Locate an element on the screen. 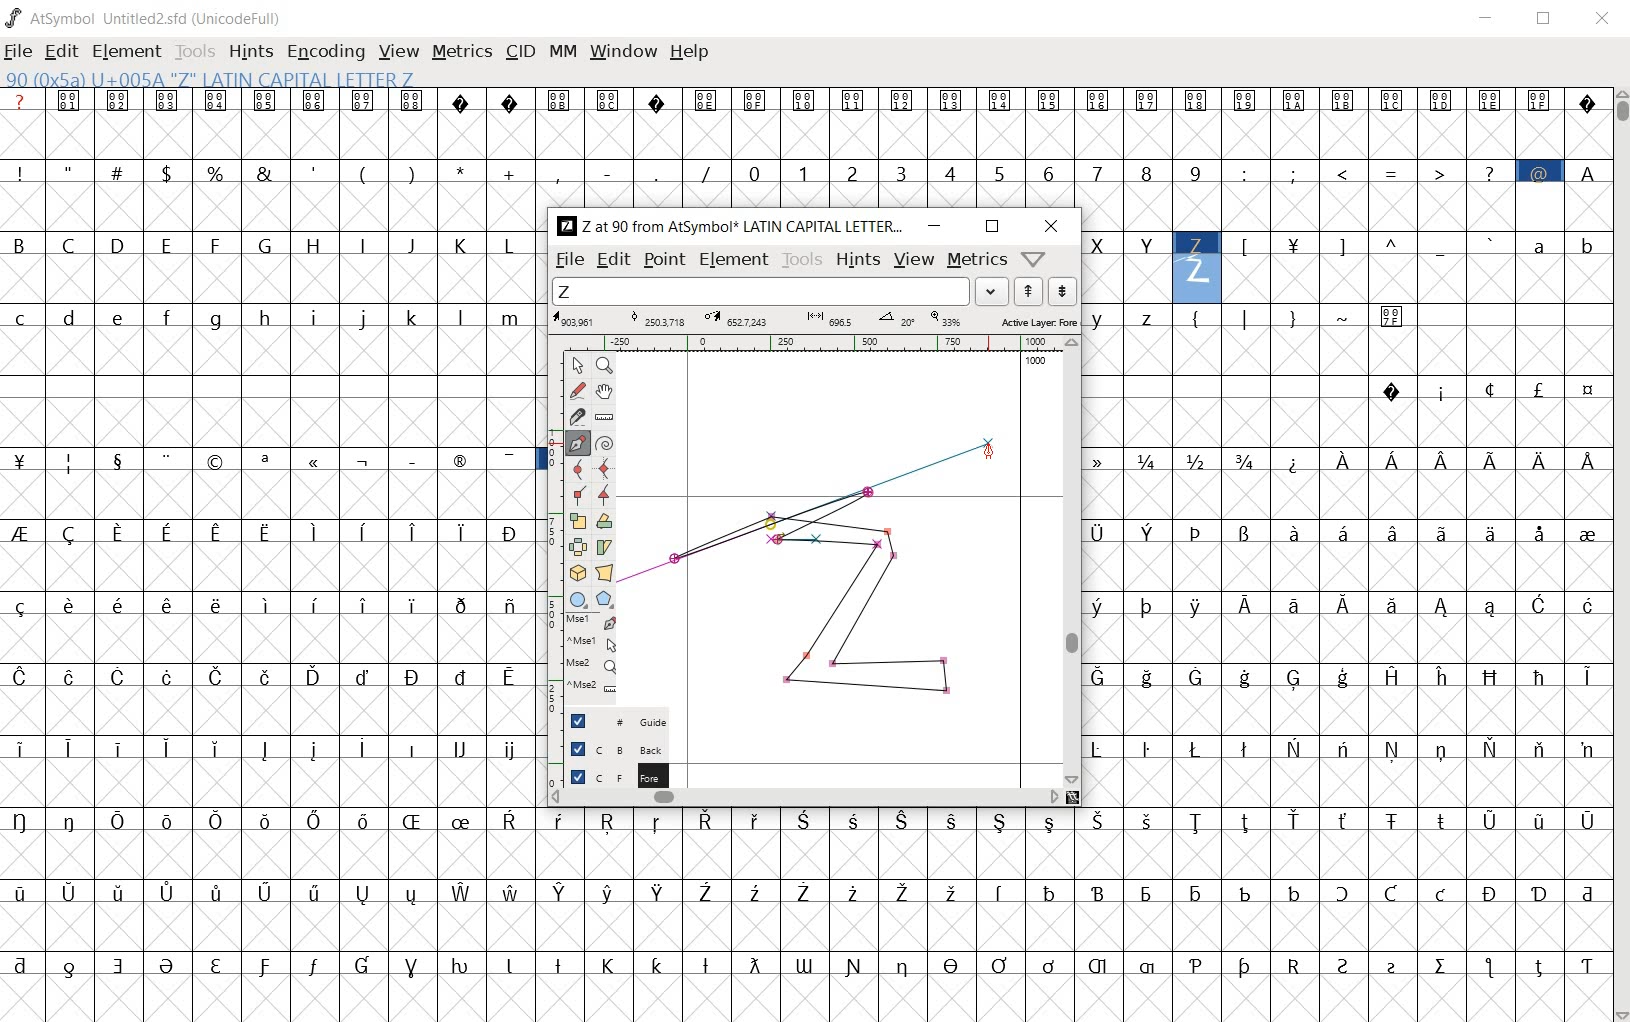 The width and height of the screenshot is (1630, 1022). close is located at coordinates (1052, 228).